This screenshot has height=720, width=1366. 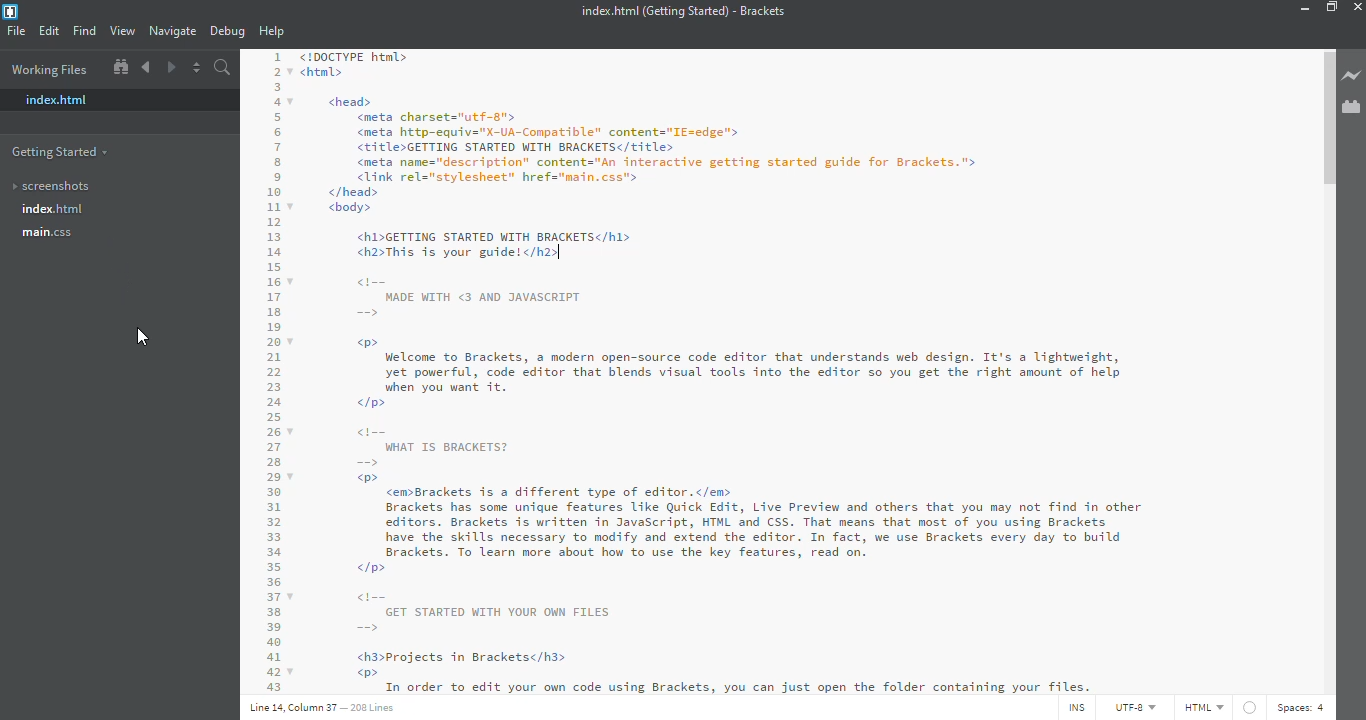 What do you see at coordinates (1135, 704) in the screenshot?
I see `utf` at bounding box center [1135, 704].